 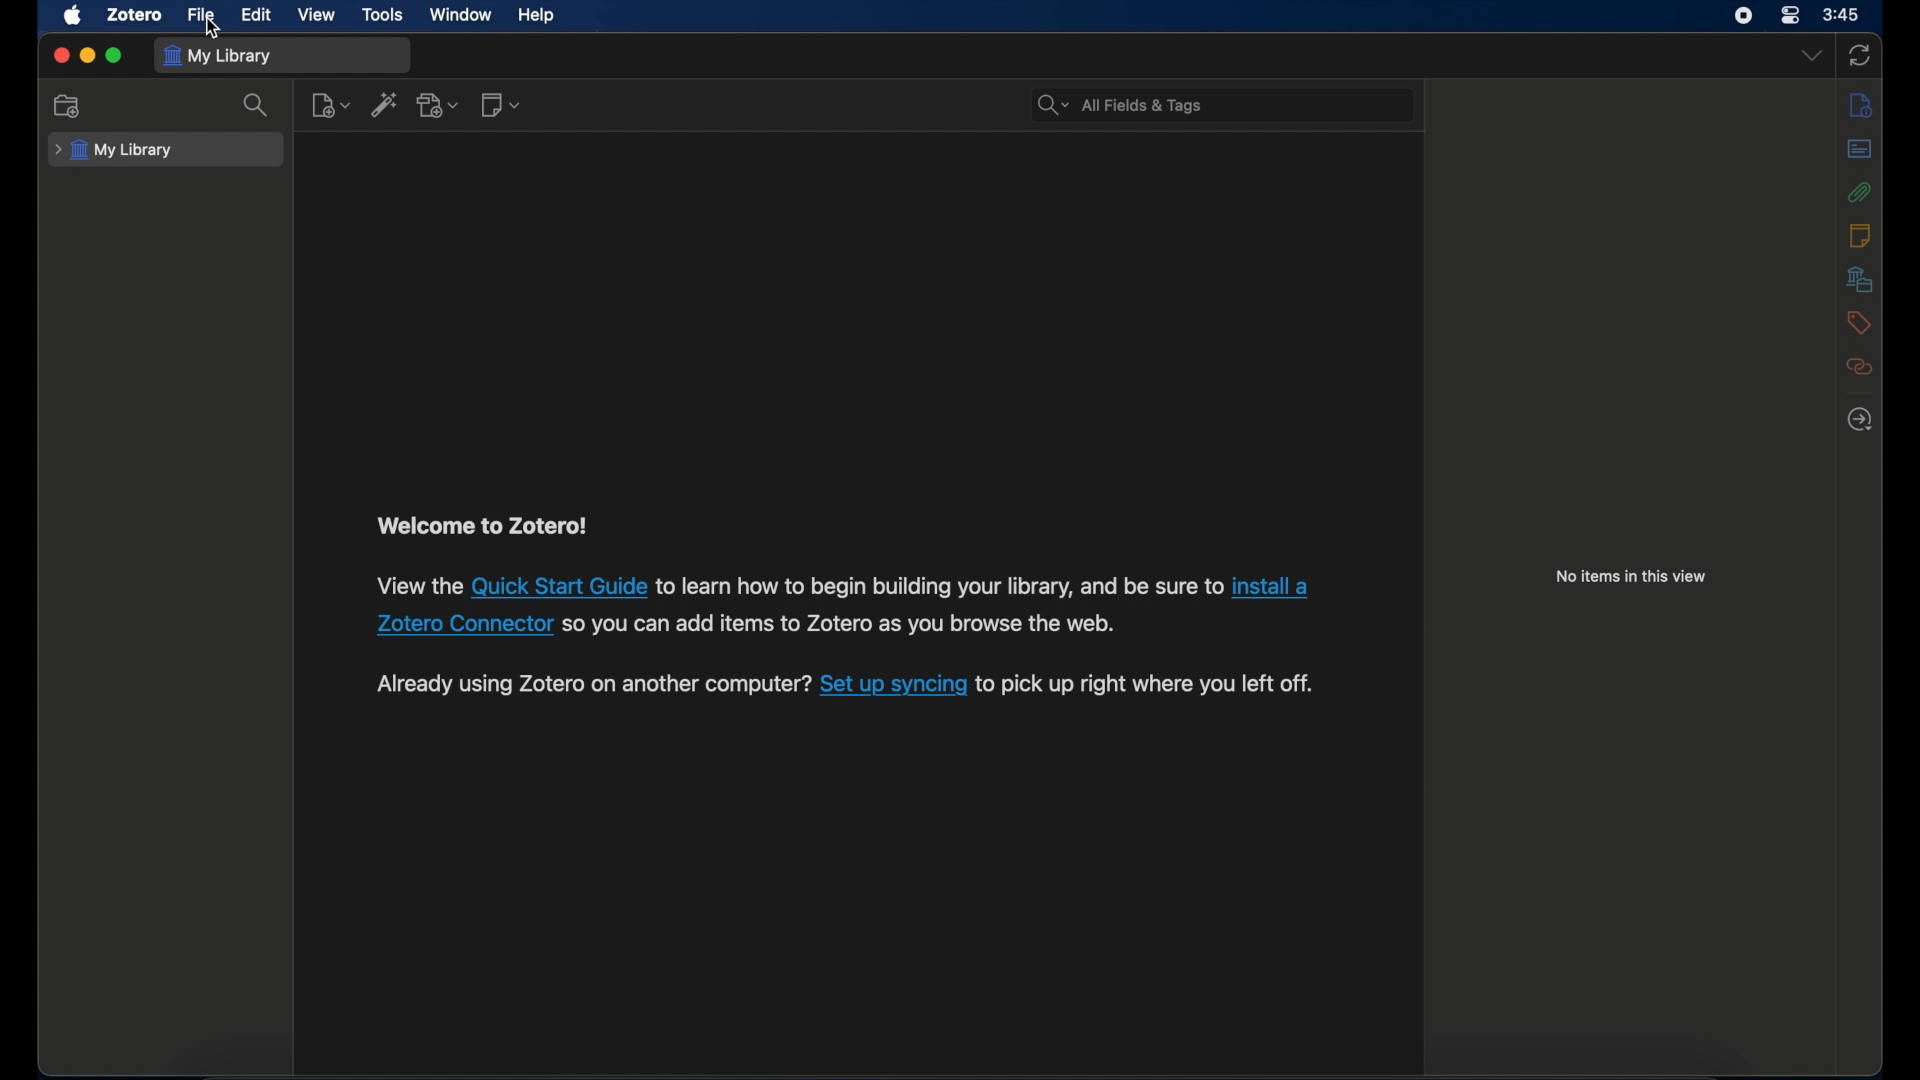 I want to click on attachments, so click(x=1861, y=191).